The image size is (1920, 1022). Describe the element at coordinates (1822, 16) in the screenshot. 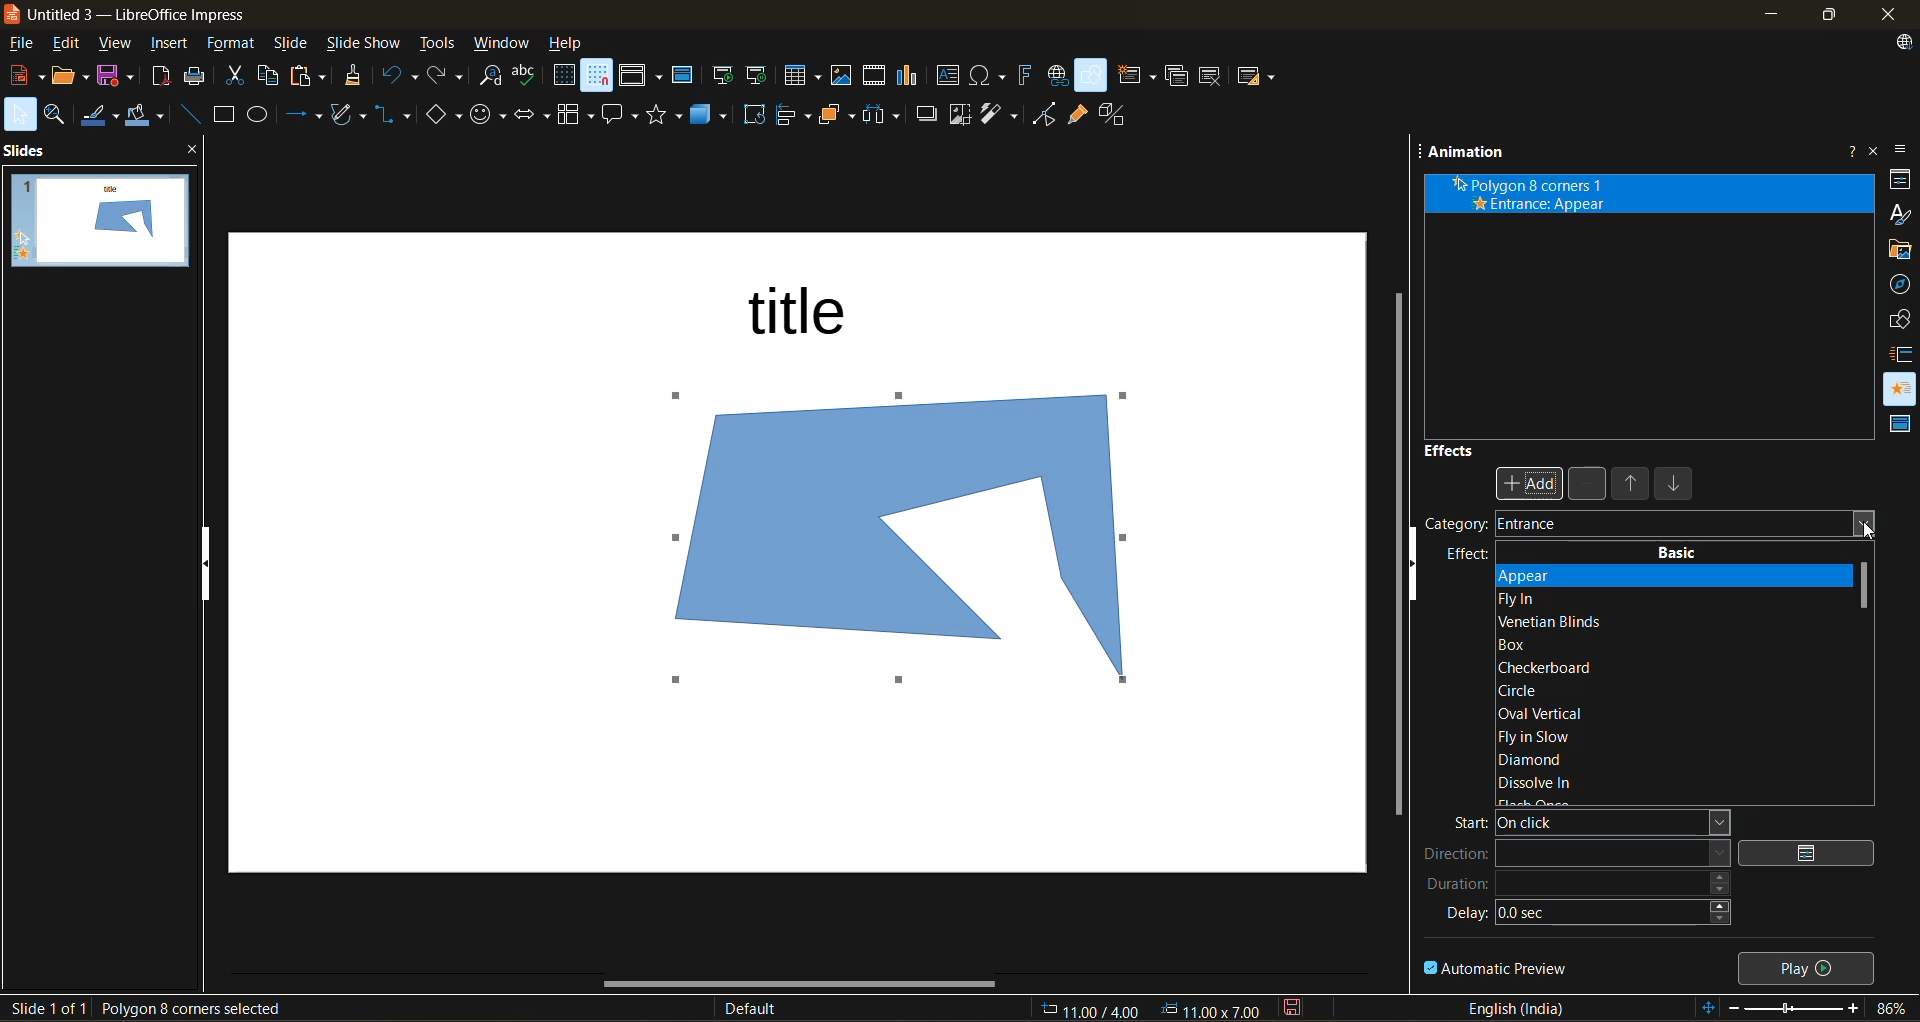

I see `maximize` at that location.